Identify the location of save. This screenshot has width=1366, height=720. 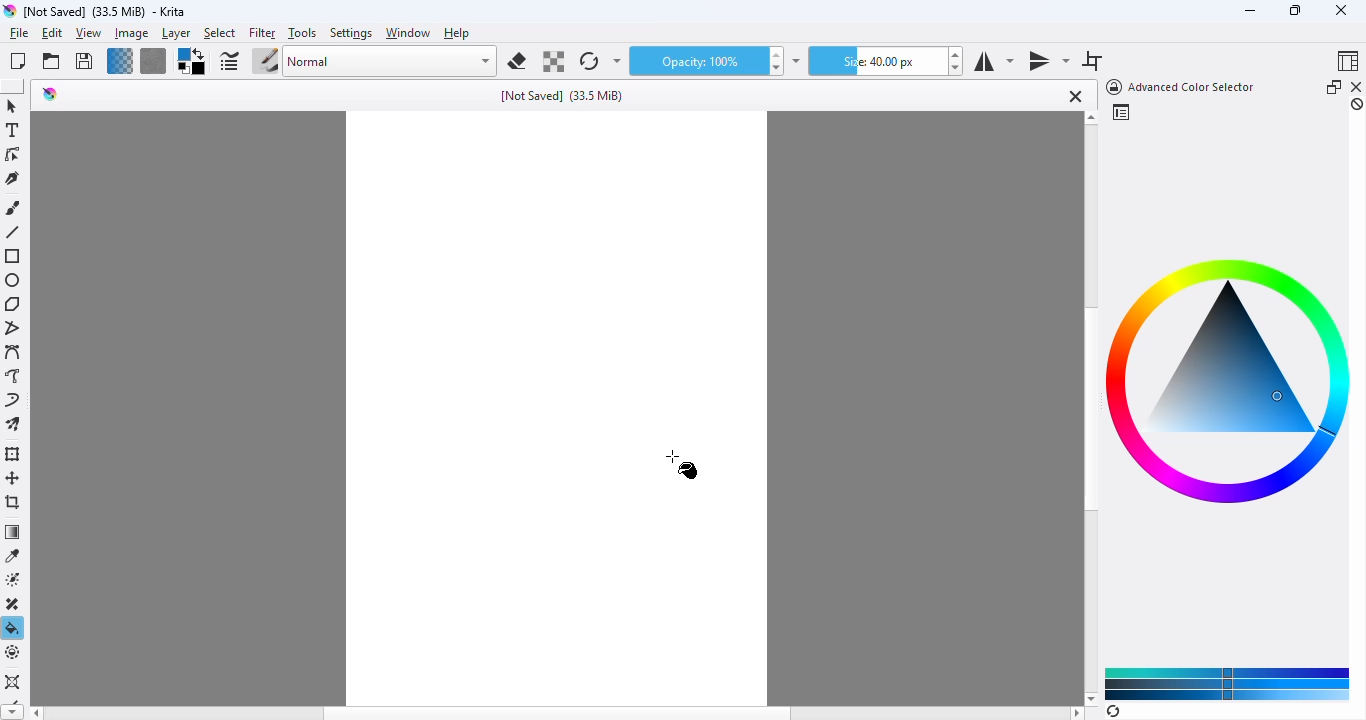
(84, 60).